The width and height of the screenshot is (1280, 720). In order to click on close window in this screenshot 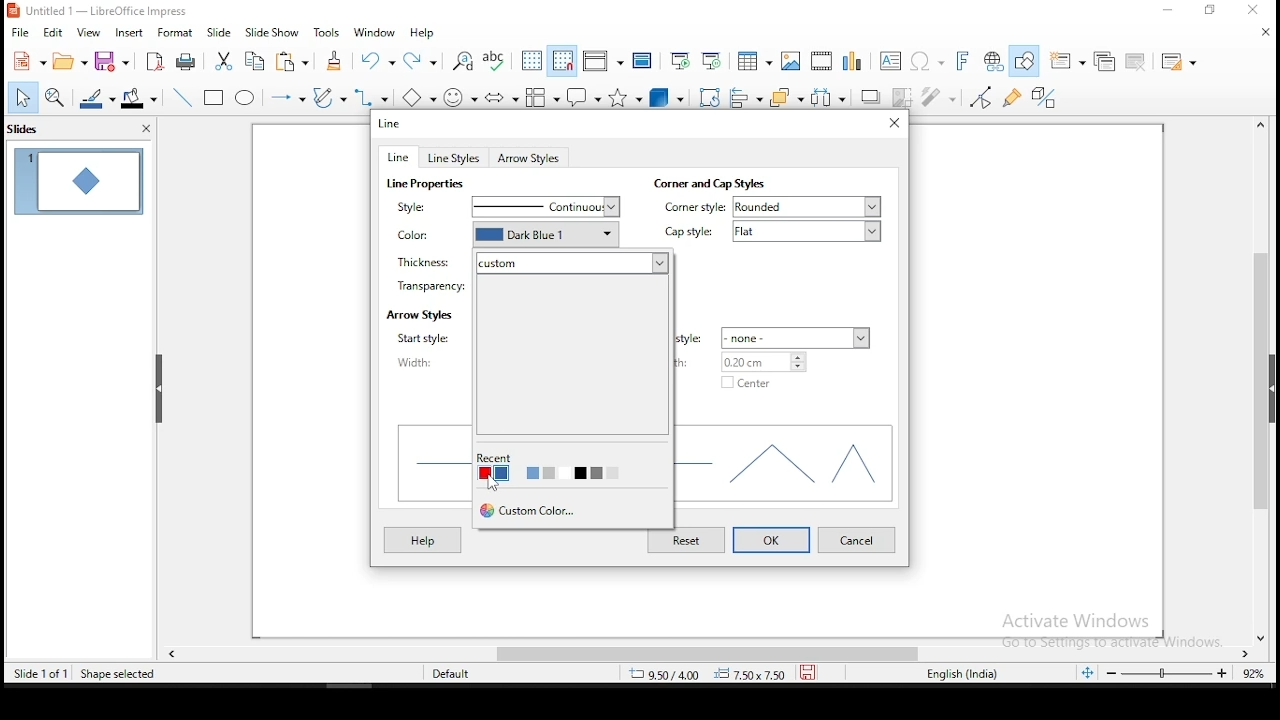, I will do `click(895, 123)`.